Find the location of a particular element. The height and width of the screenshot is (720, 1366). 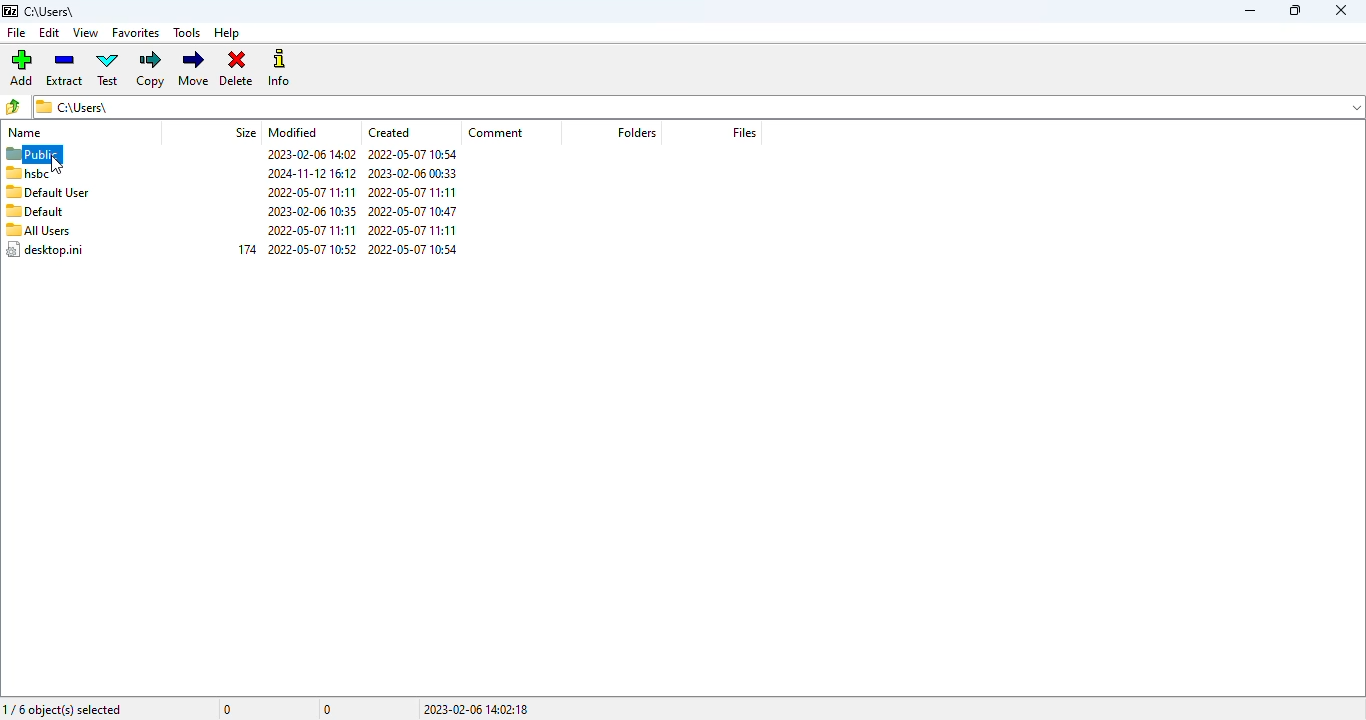

folders is located at coordinates (637, 132).